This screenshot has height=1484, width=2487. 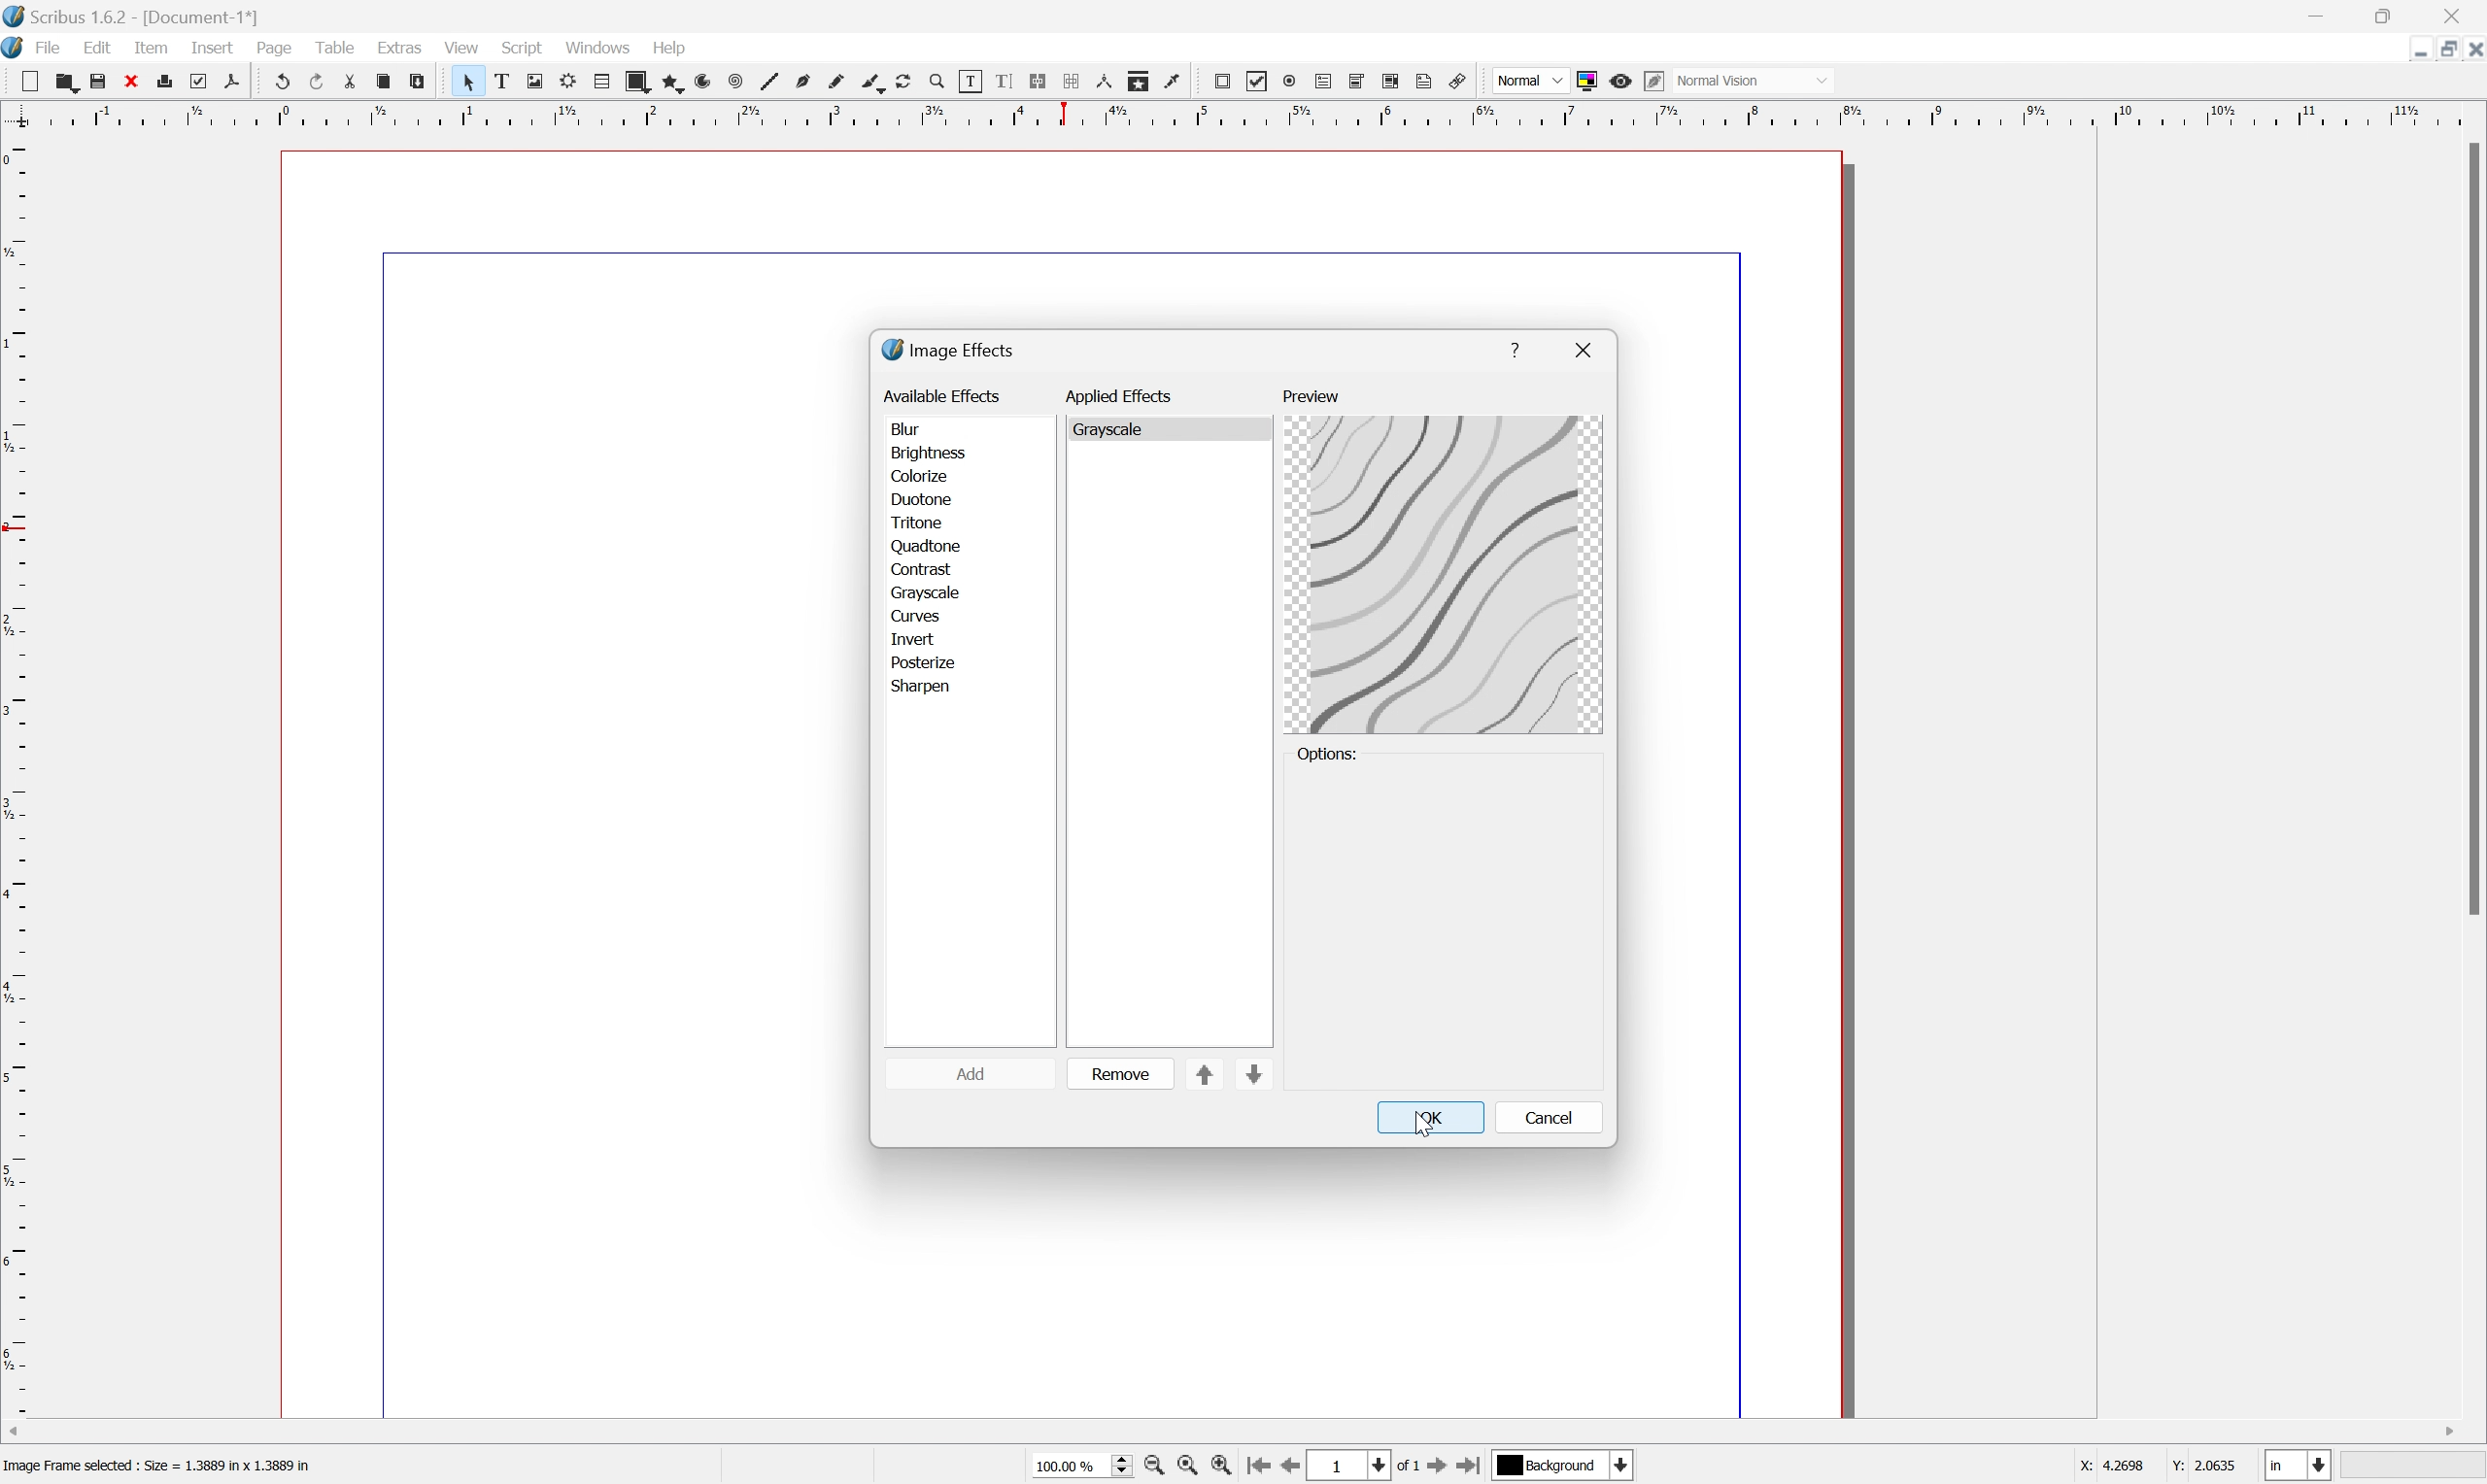 I want to click on Scale, so click(x=16, y=775).